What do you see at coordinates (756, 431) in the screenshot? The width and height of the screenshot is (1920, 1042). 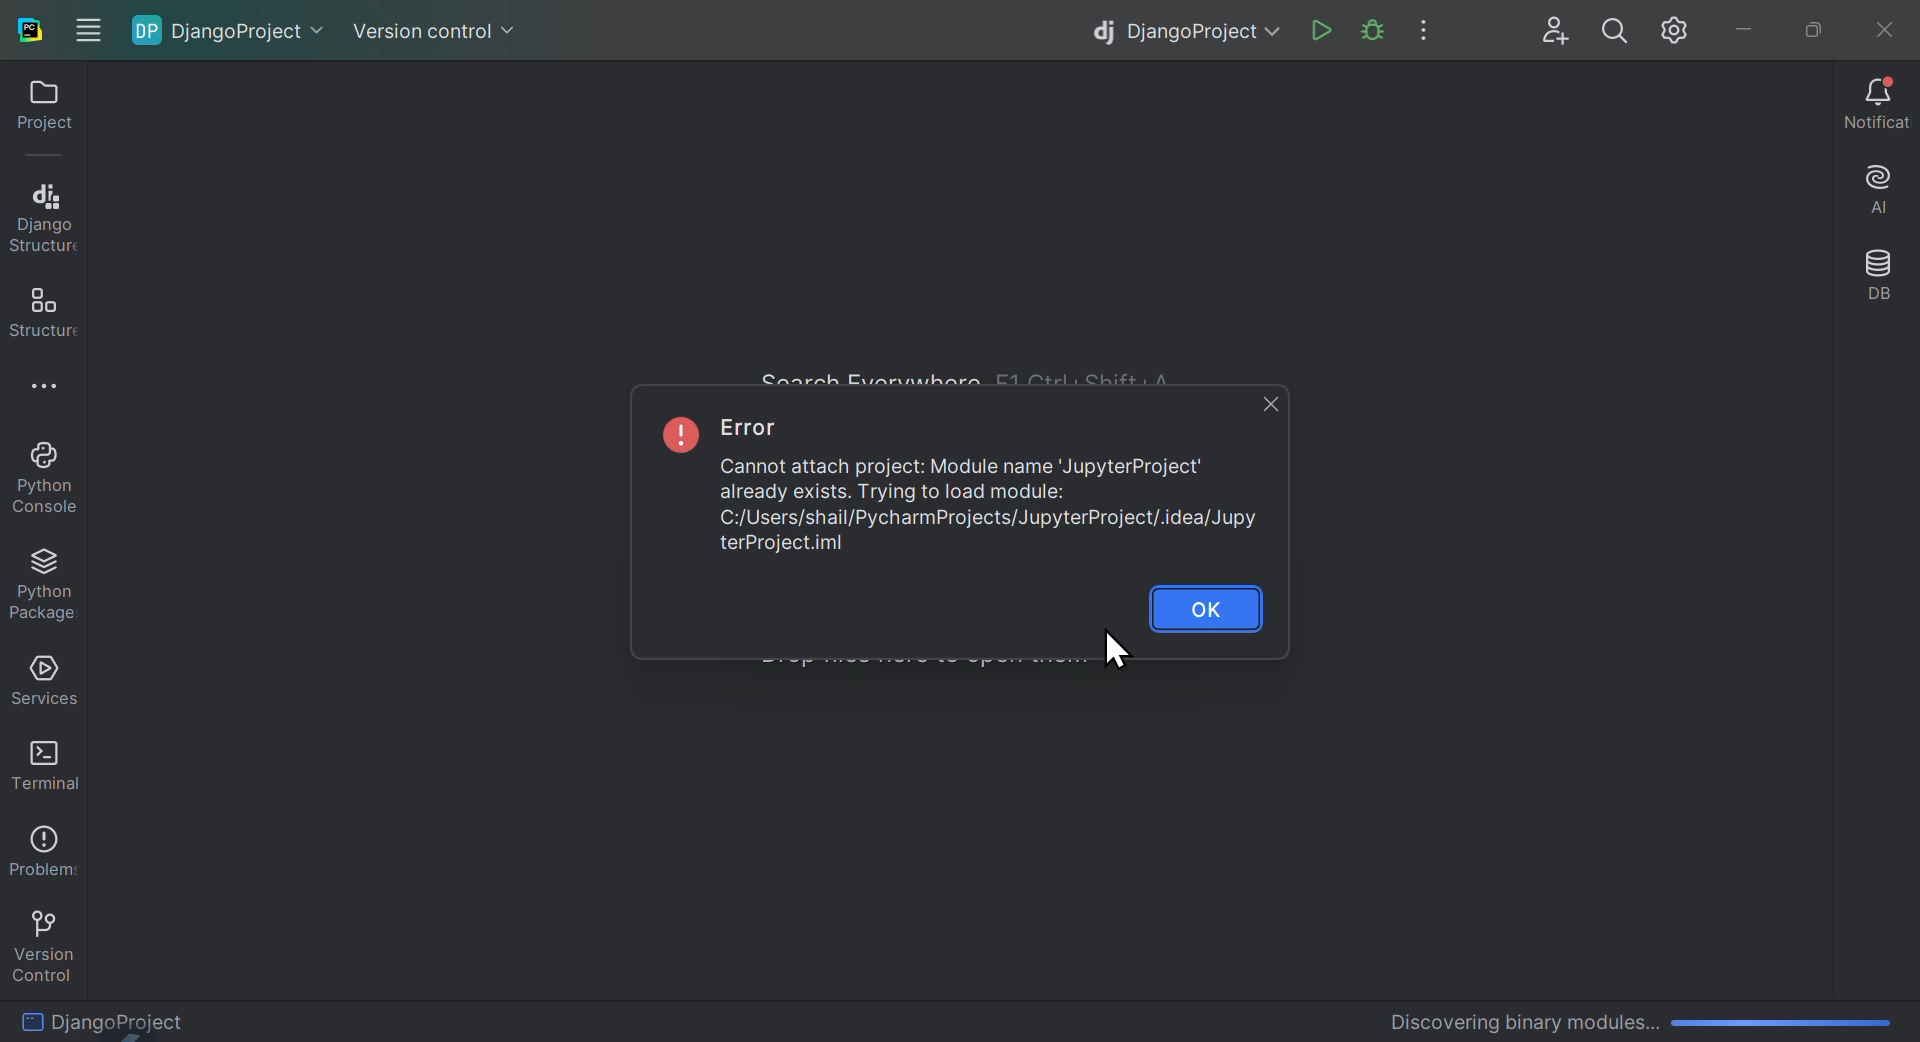 I see `Error` at bounding box center [756, 431].